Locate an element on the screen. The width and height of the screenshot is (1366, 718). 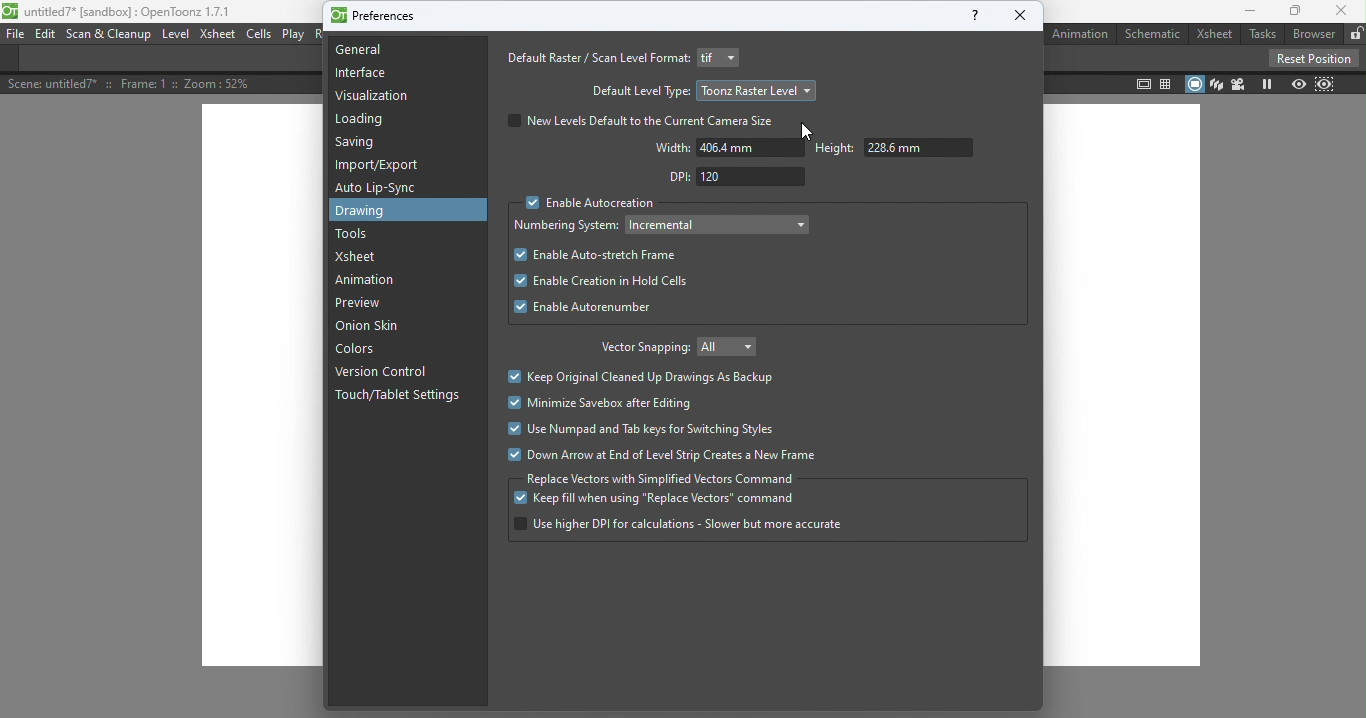
Browser is located at coordinates (1312, 34).